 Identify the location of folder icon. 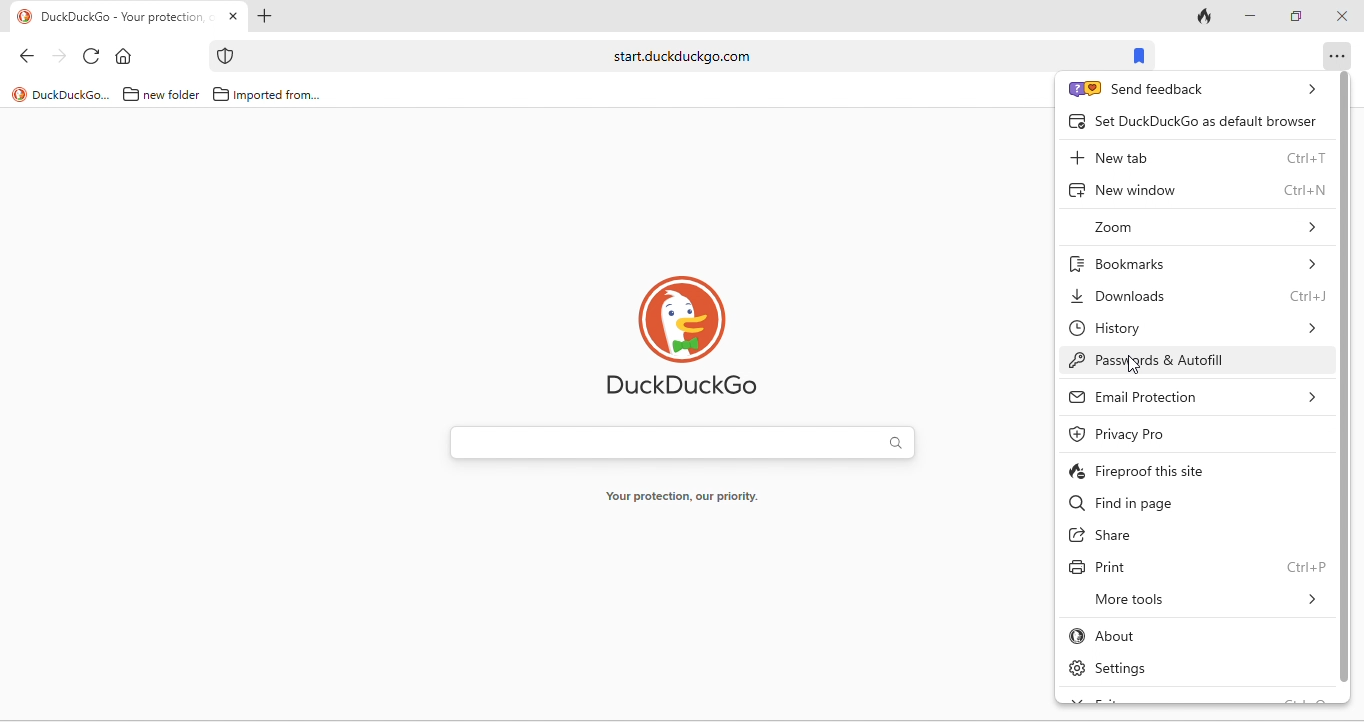
(131, 94).